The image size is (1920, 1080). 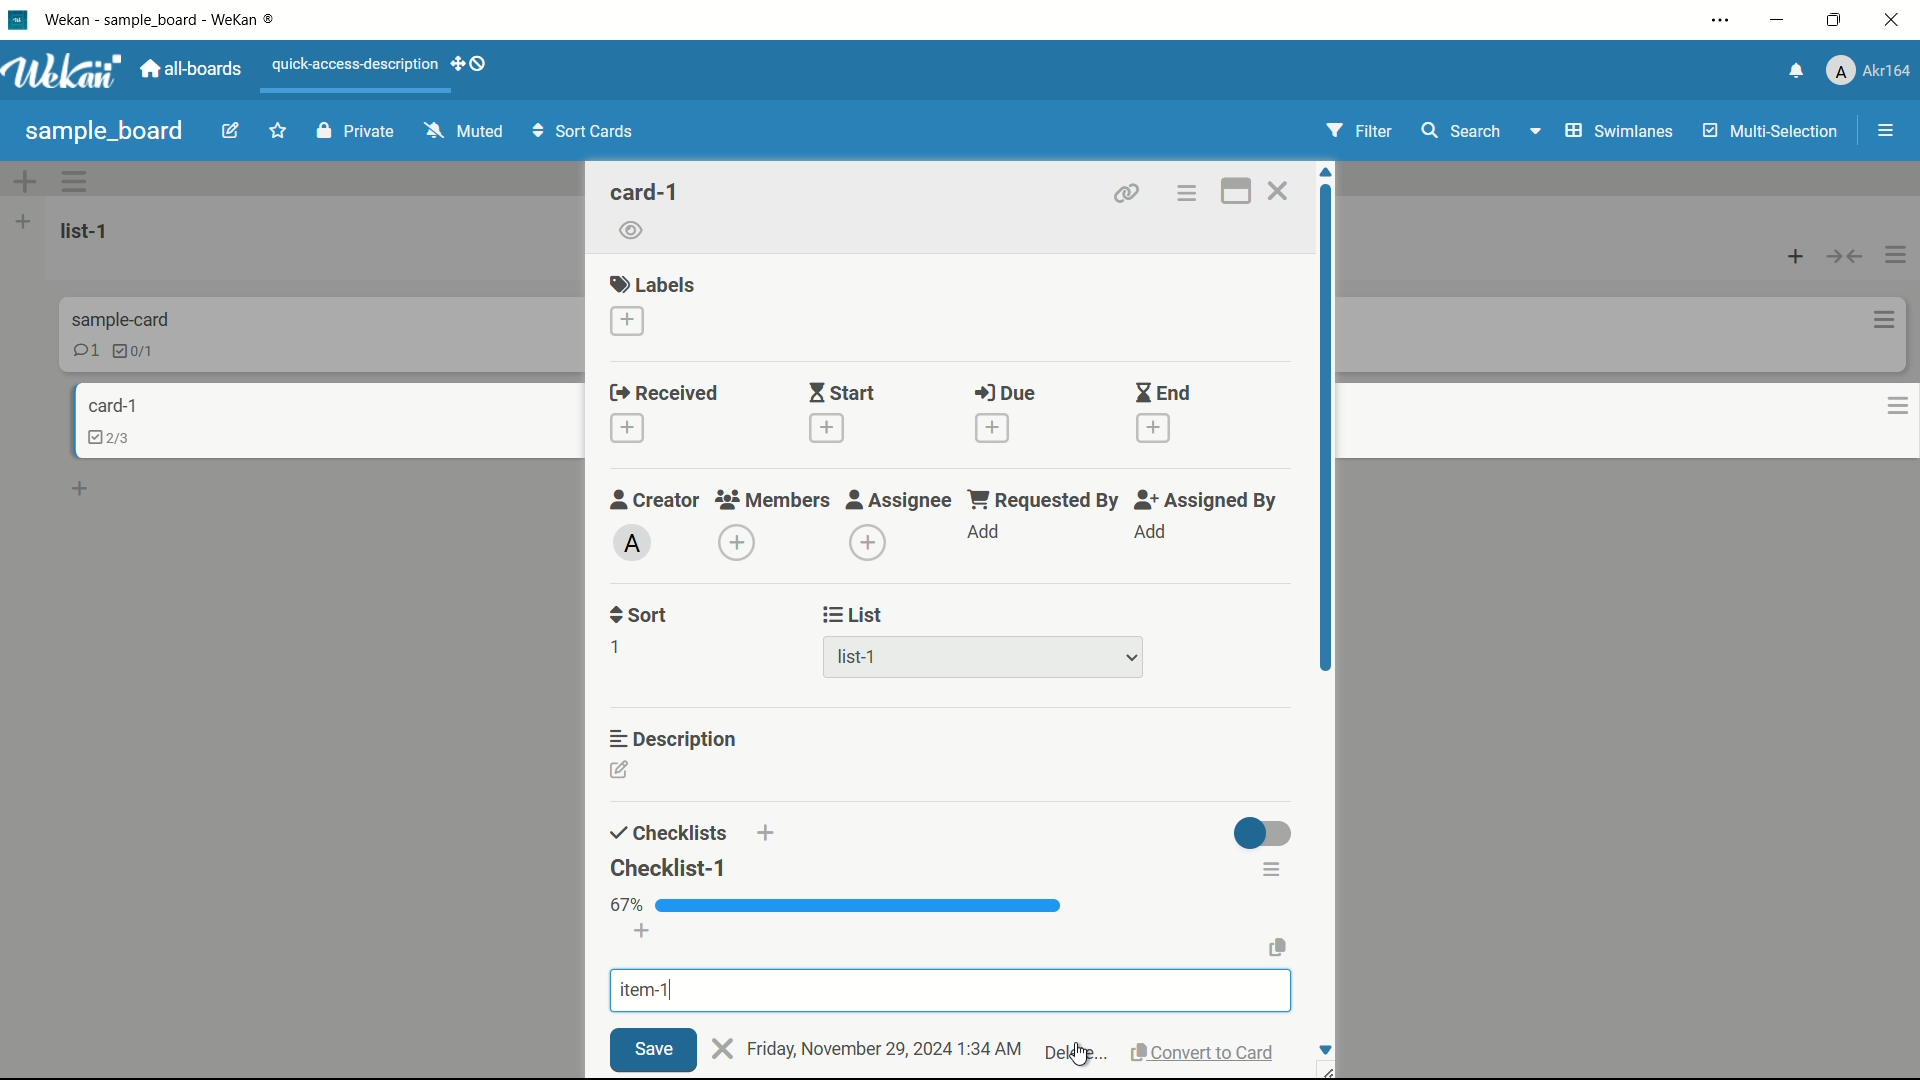 I want to click on due, so click(x=1012, y=394).